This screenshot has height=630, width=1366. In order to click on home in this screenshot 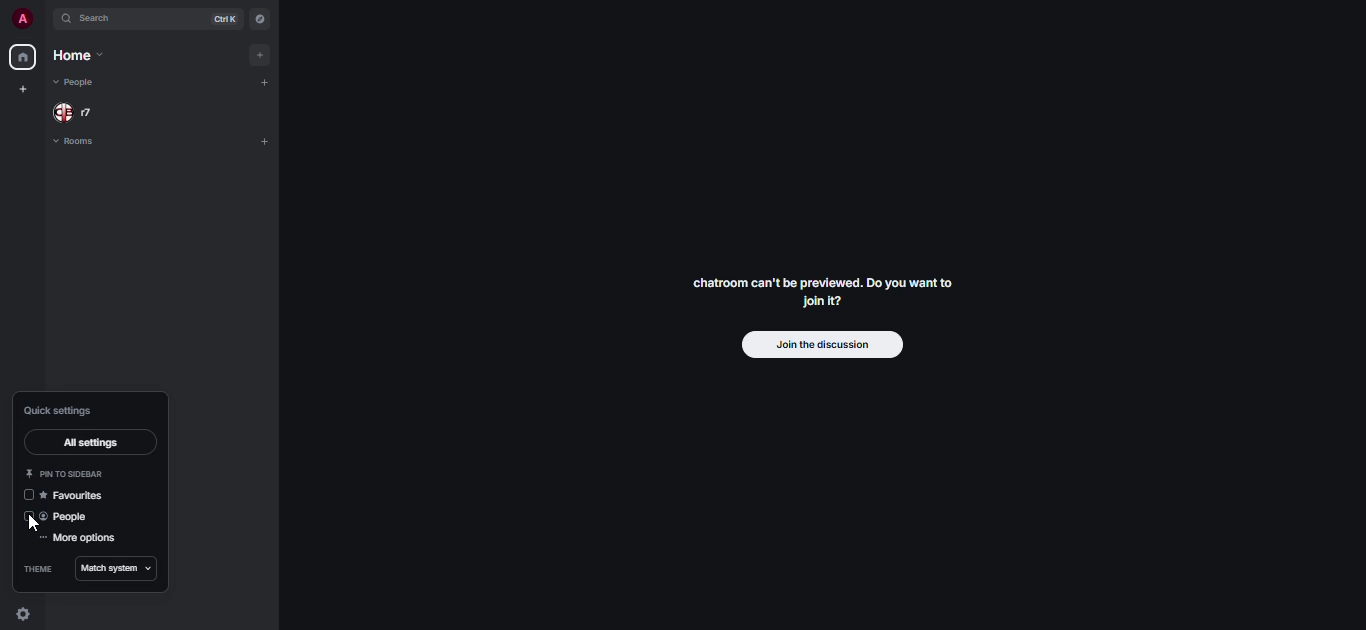, I will do `click(21, 57)`.